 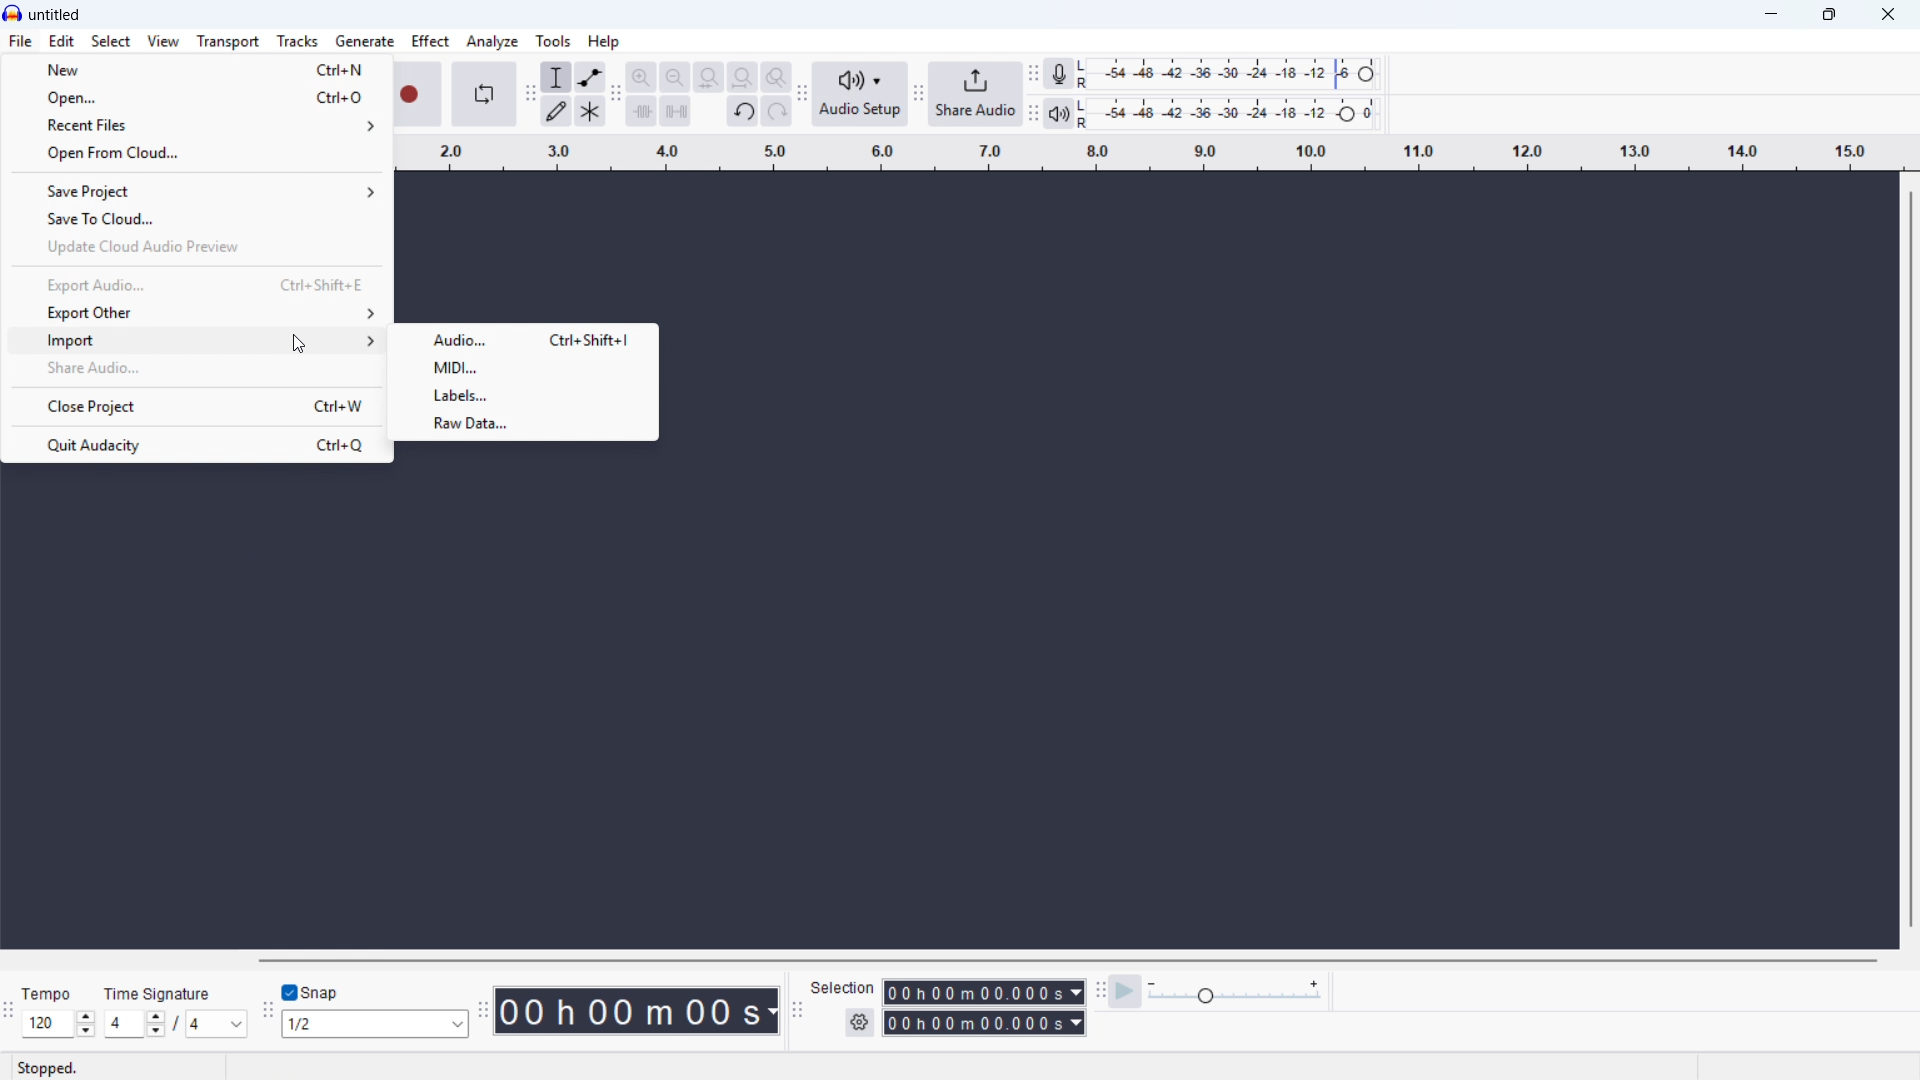 I want to click on Tools , so click(x=554, y=40).